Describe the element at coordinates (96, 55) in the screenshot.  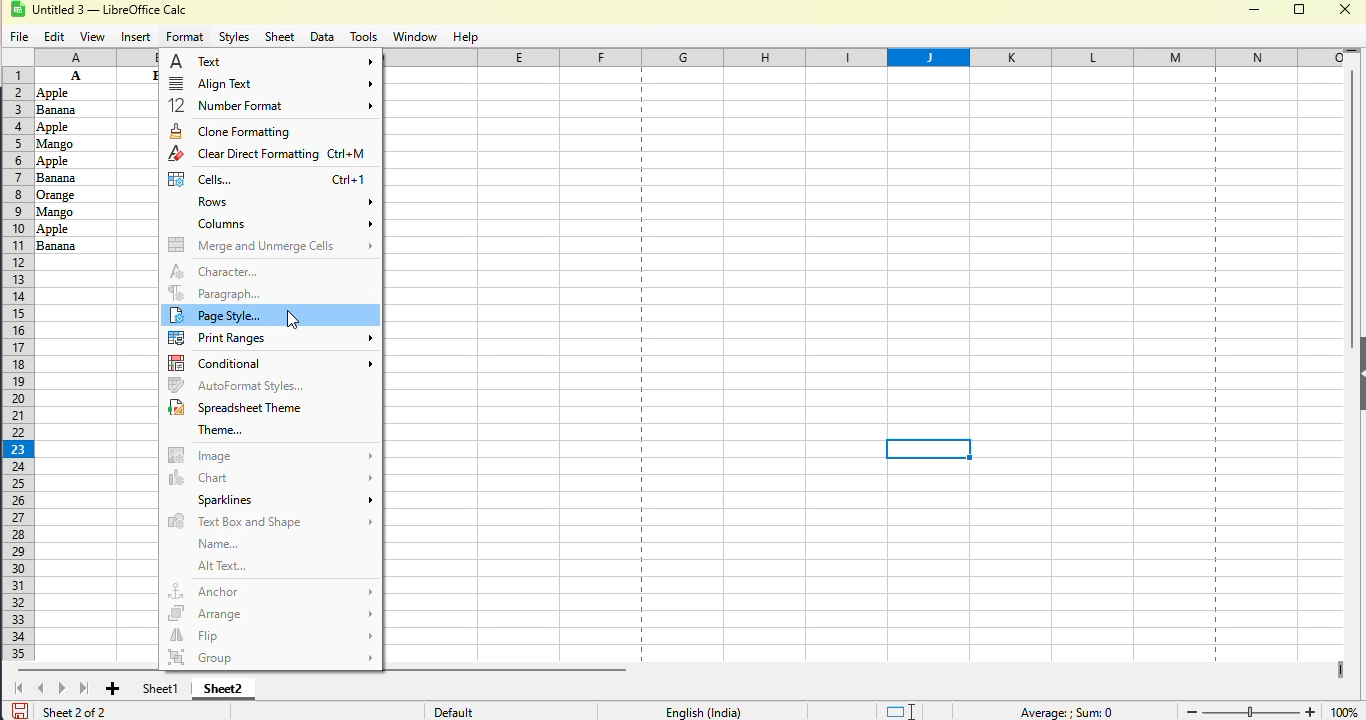
I see `A (Column)` at that location.